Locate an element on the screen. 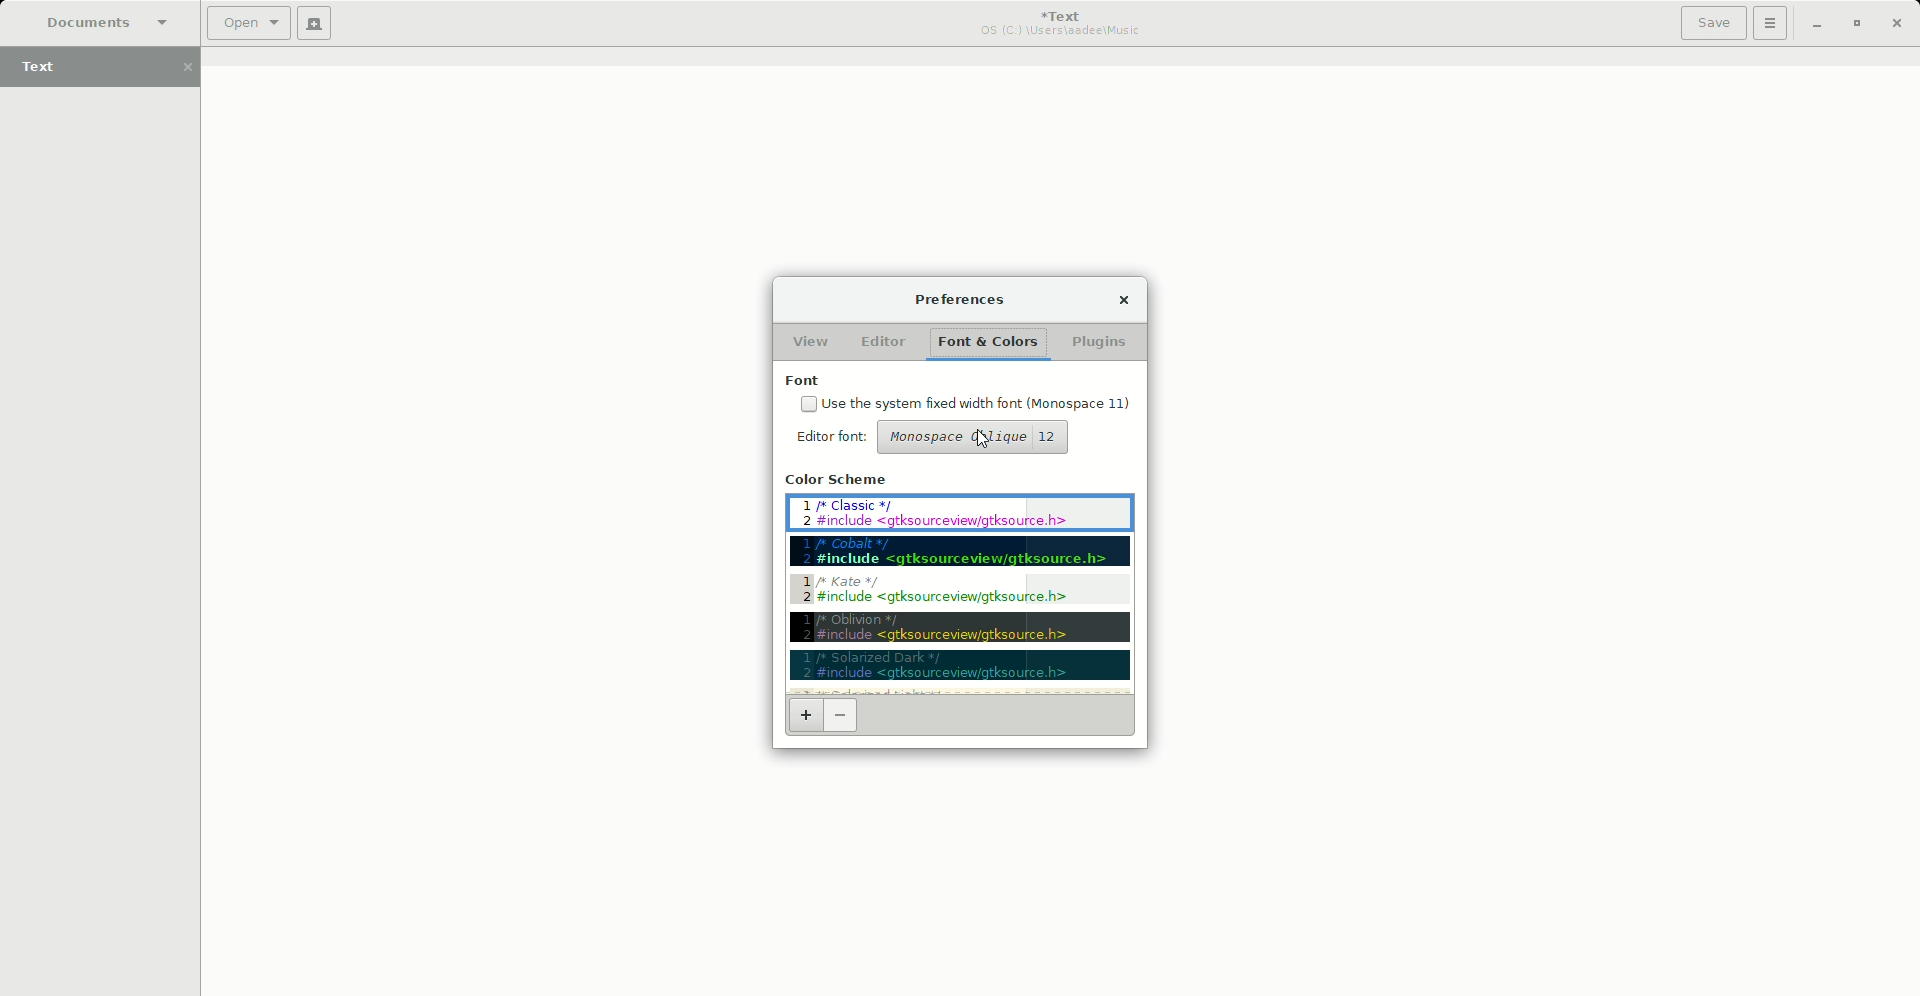 The height and width of the screenshot is (996, 1920). Kate is located at coordinates (959, 591).